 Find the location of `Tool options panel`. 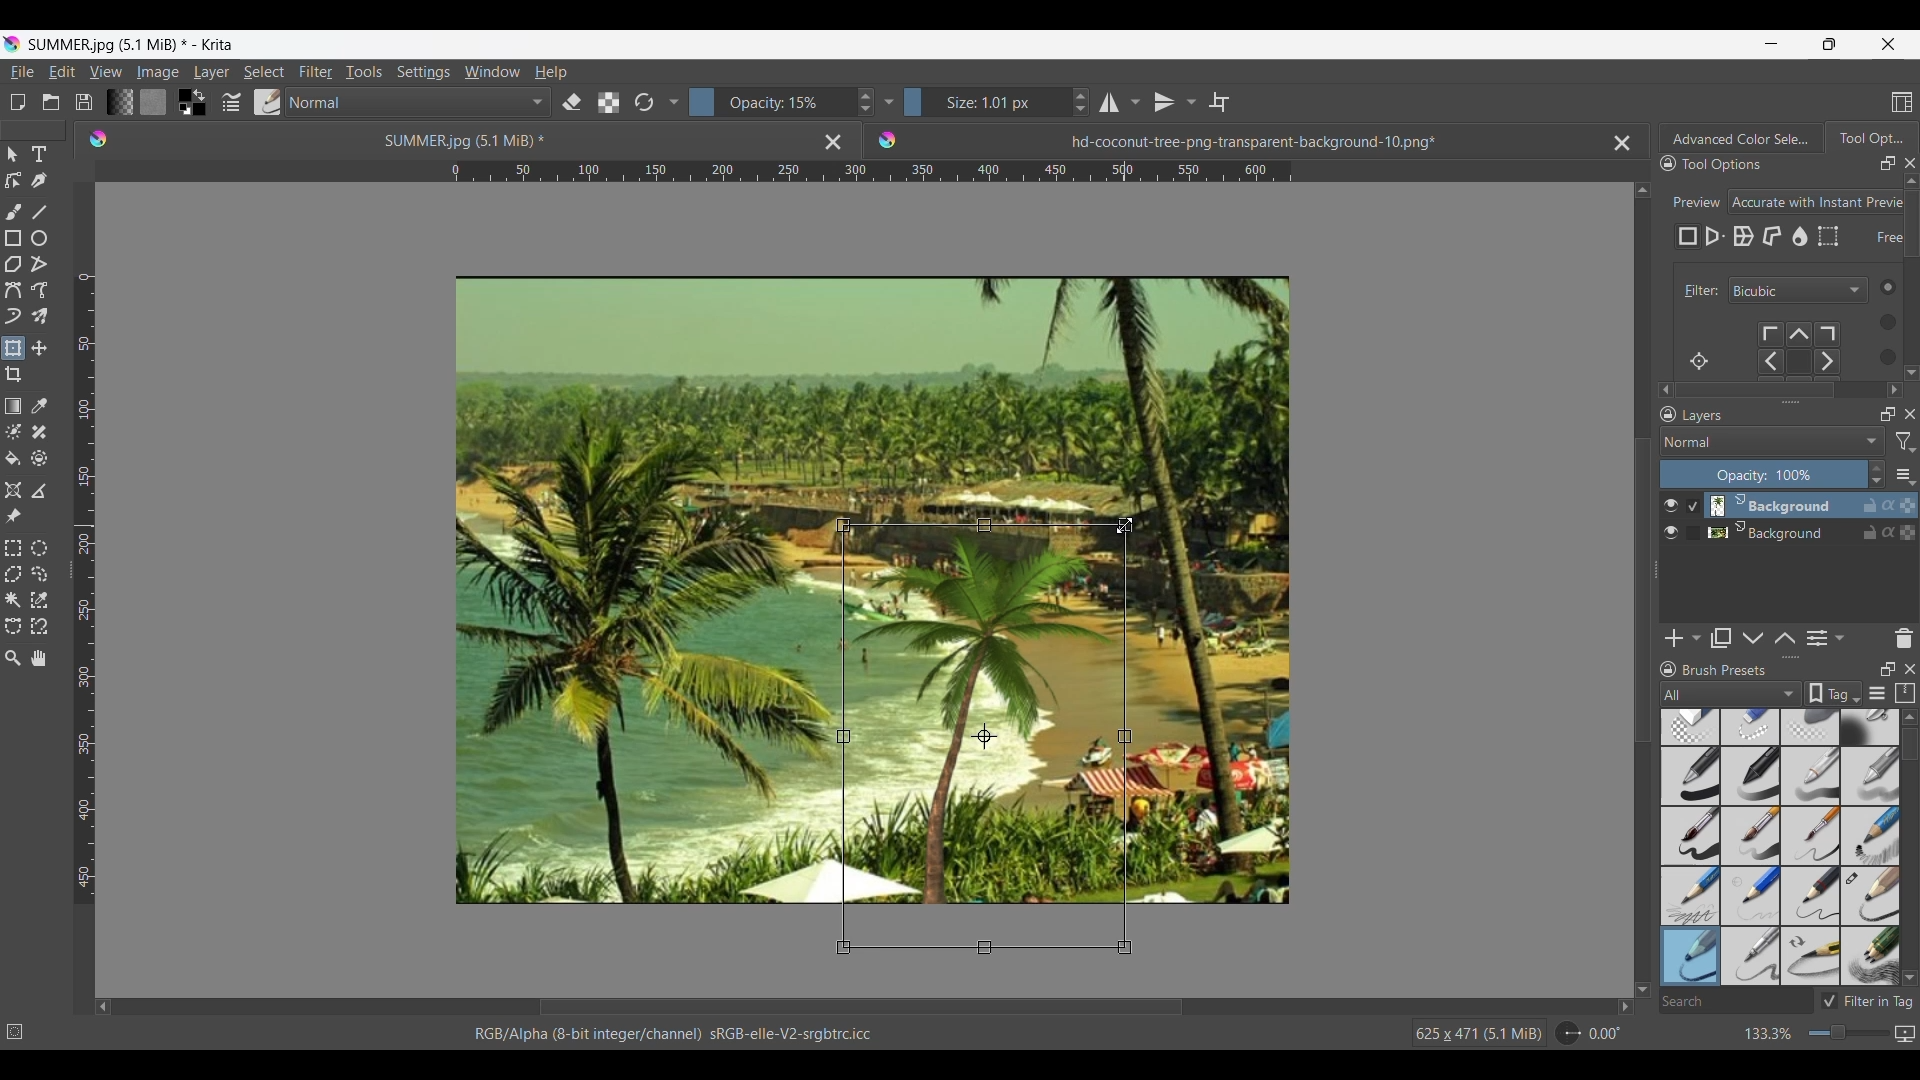

Tool options panel is located at coordinates (1870, 137).